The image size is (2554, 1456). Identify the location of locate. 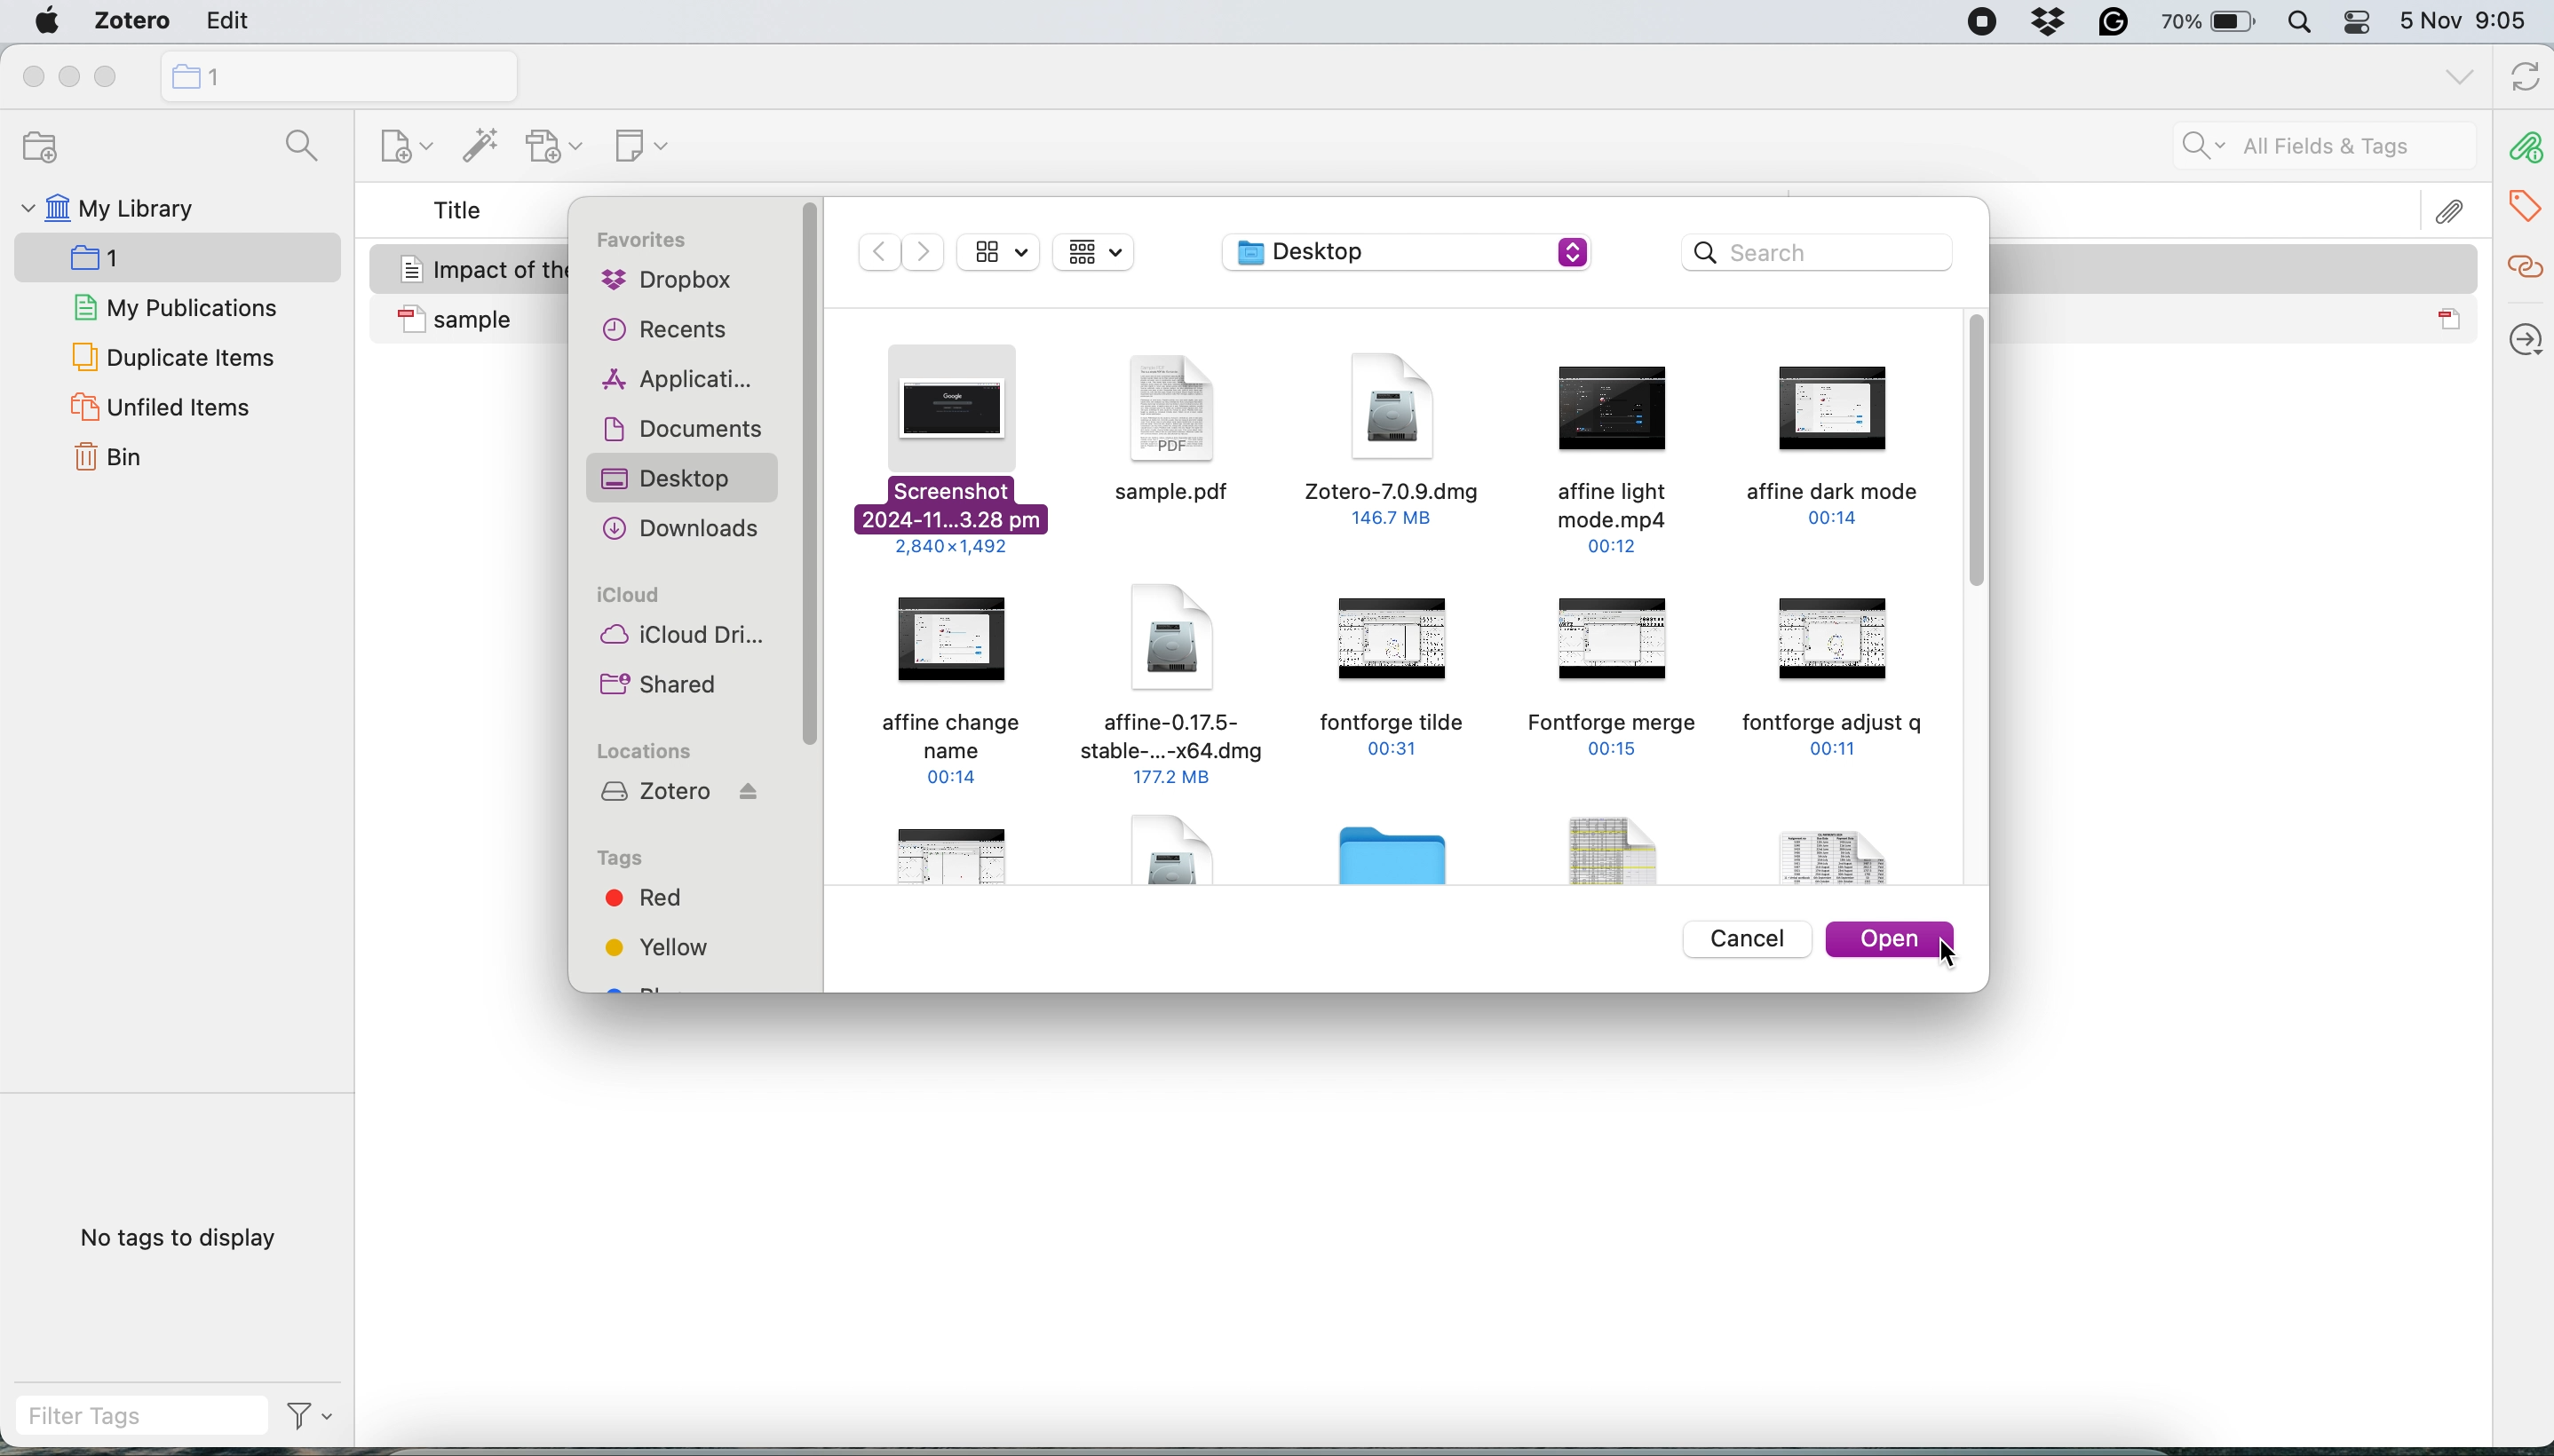
(2523, 332).